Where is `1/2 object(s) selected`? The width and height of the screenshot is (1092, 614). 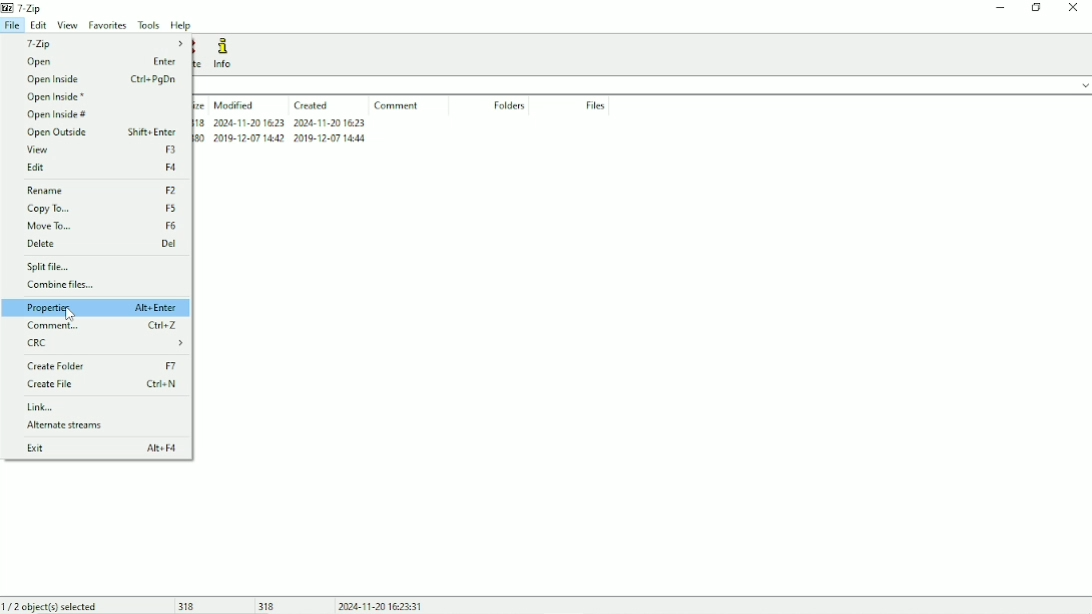 1/2 object(s) selected is located at coordinates (51, 605).